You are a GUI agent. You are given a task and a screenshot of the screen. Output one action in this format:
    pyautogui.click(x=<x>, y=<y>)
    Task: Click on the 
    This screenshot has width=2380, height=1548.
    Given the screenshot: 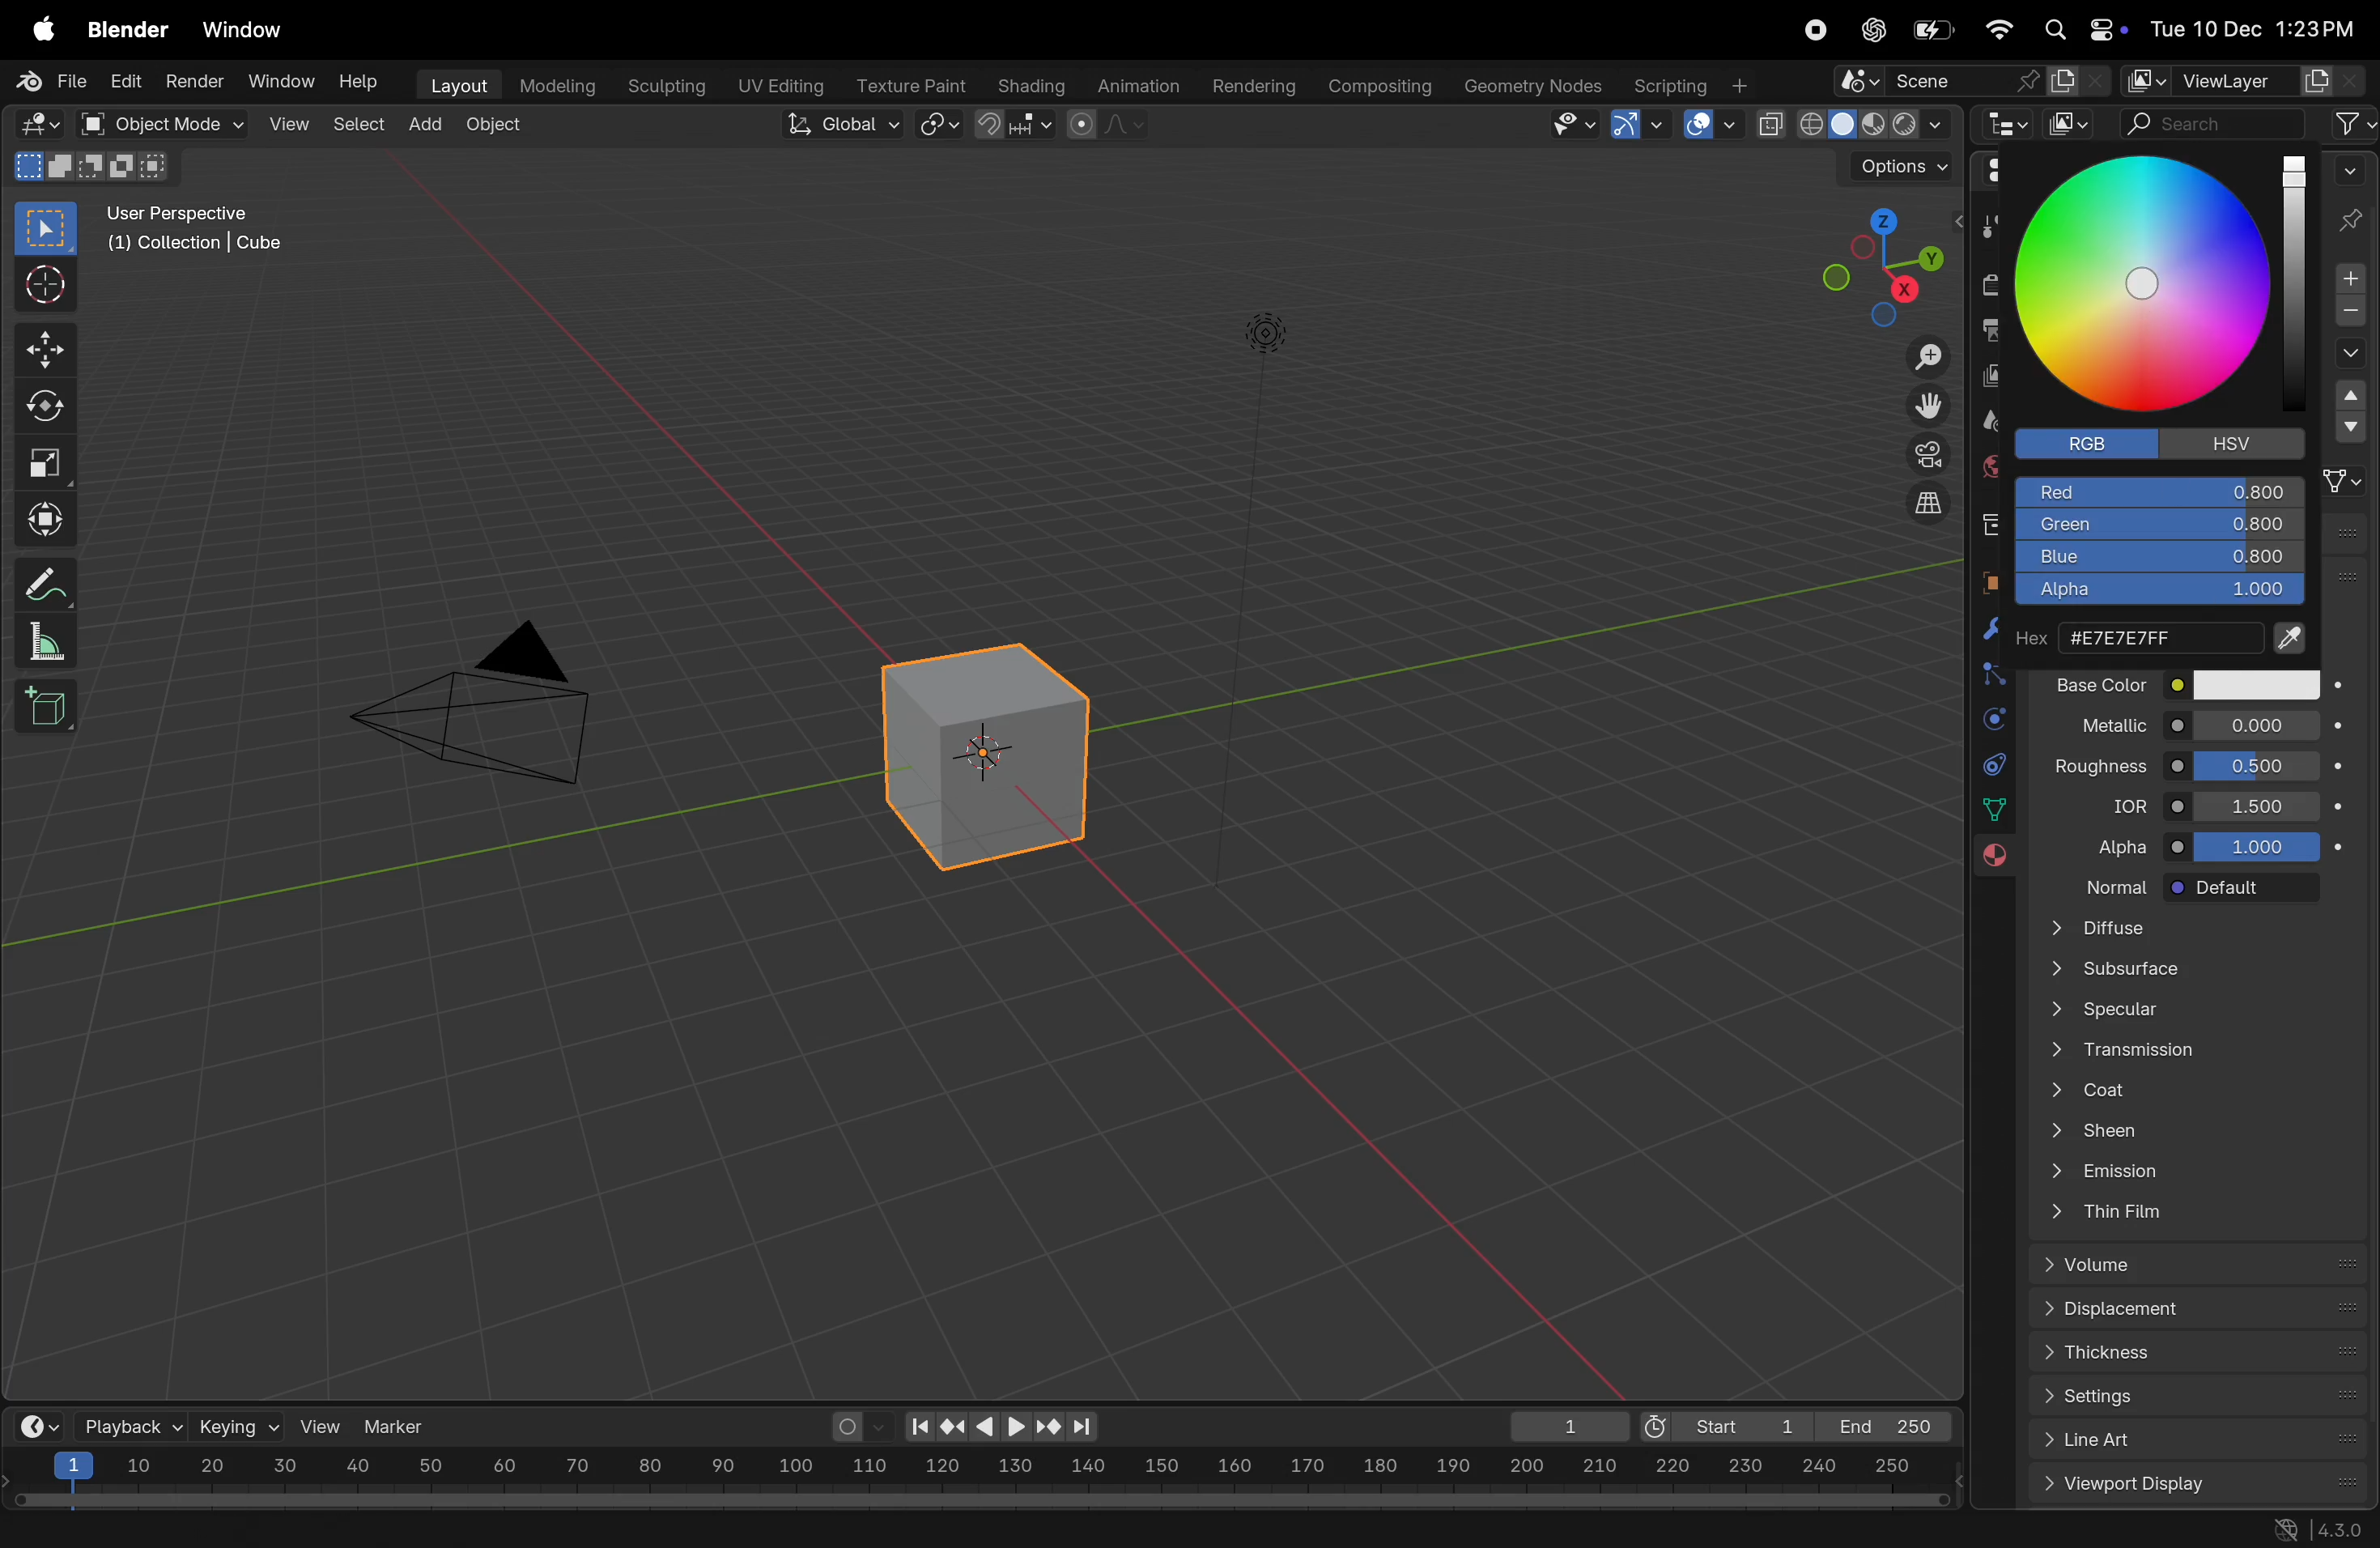 What is the action you would take?
    pyautogui.click(x=1997, y=810)
    